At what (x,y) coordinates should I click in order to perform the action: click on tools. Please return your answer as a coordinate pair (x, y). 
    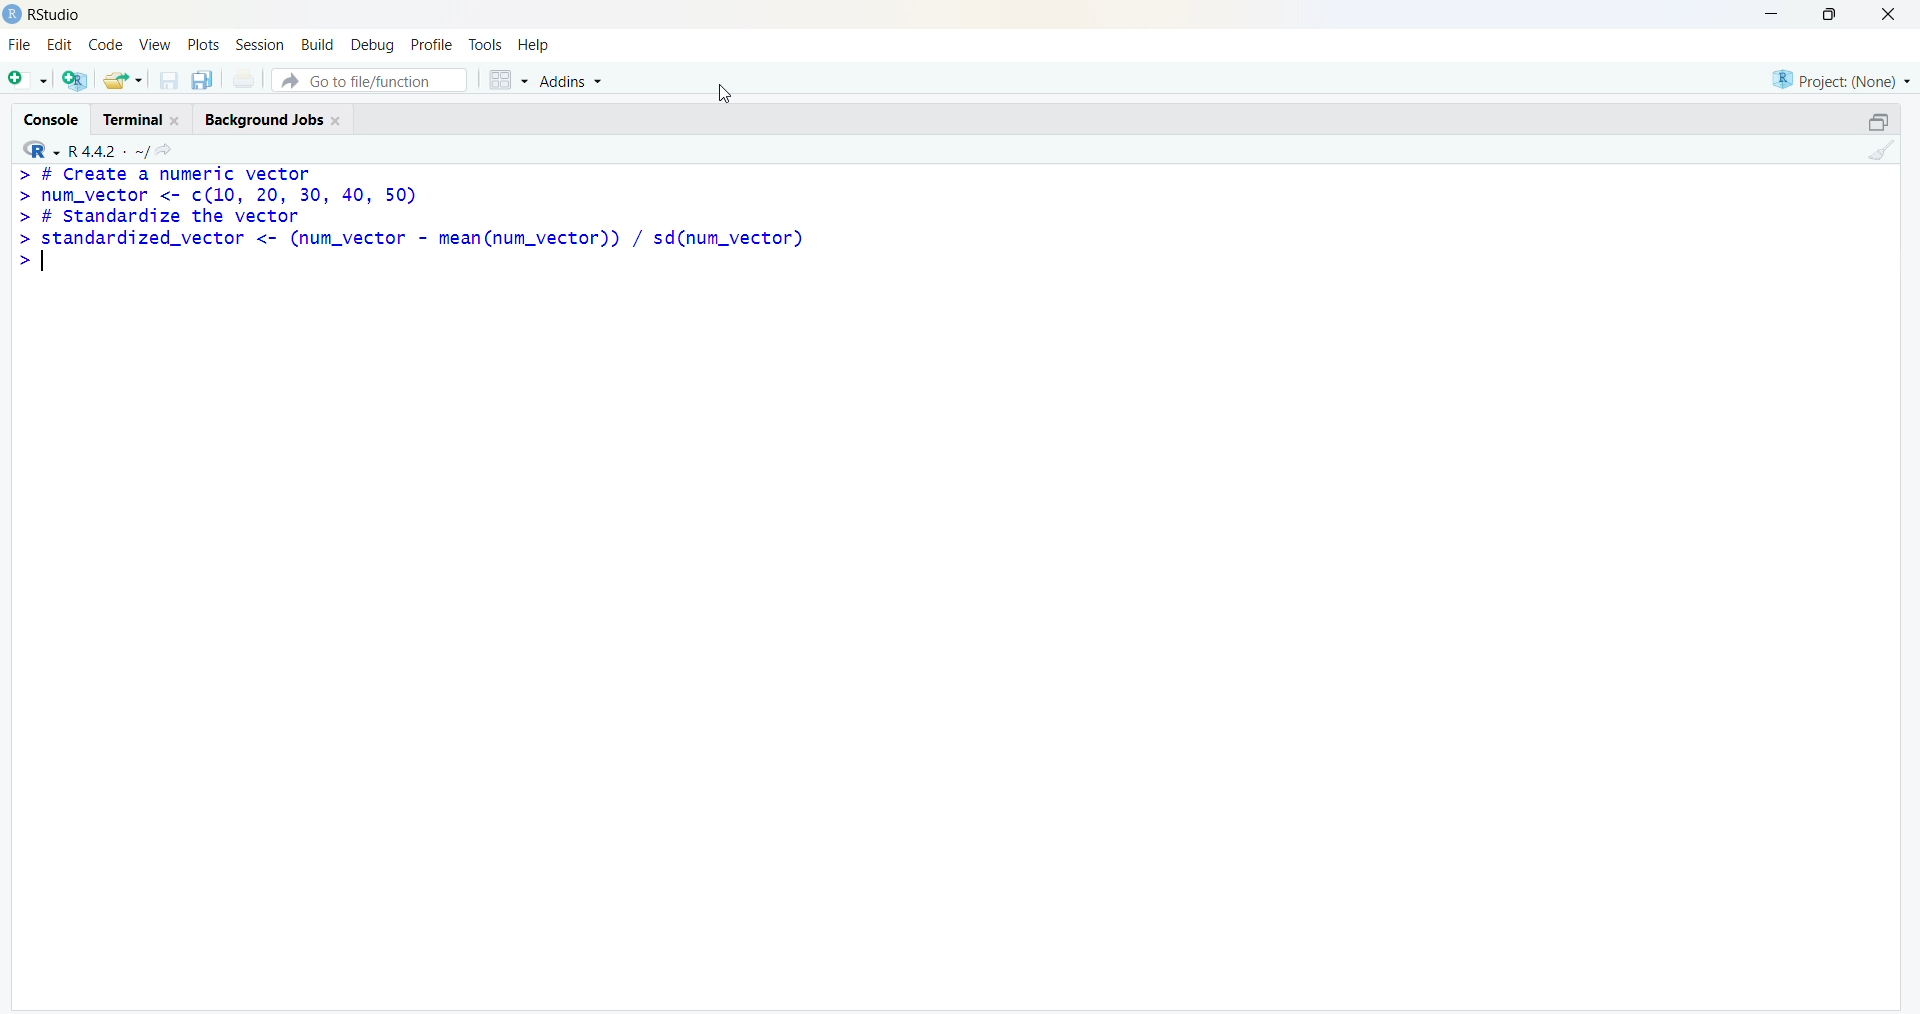
    Looking at the image, I should click on (486, 45).